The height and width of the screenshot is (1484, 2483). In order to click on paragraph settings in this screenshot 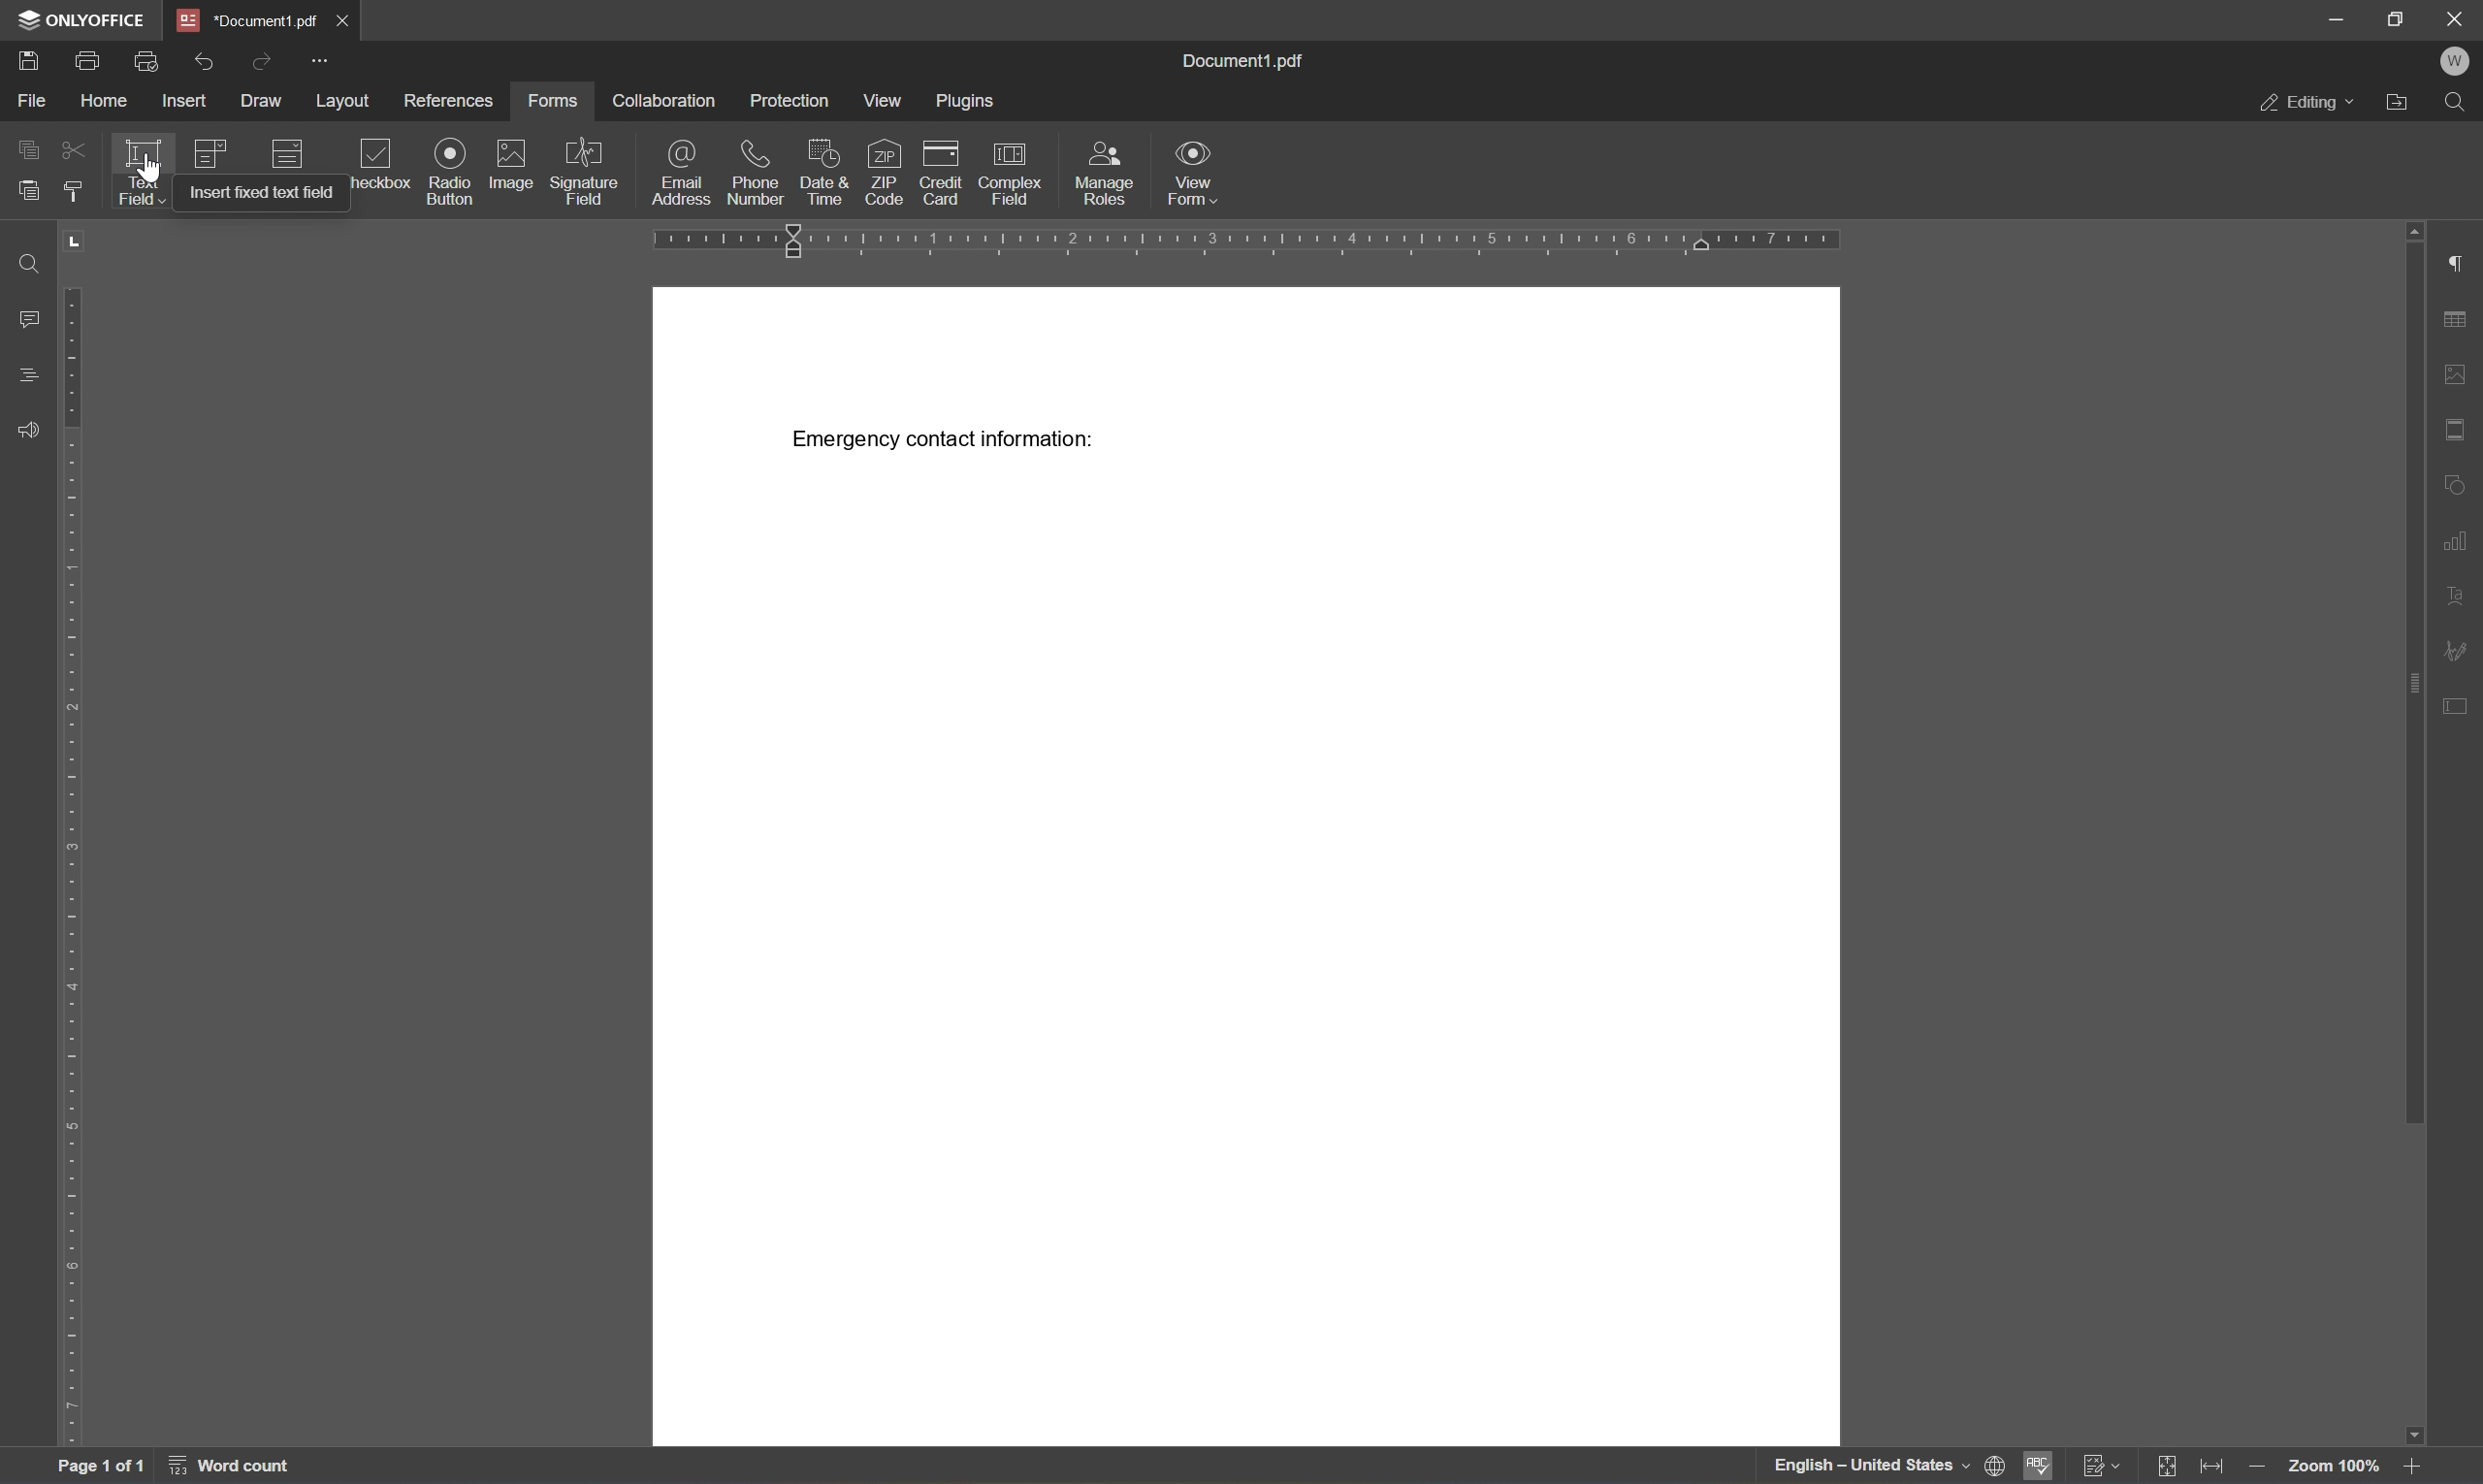, I will do `click(2460, 254)`.